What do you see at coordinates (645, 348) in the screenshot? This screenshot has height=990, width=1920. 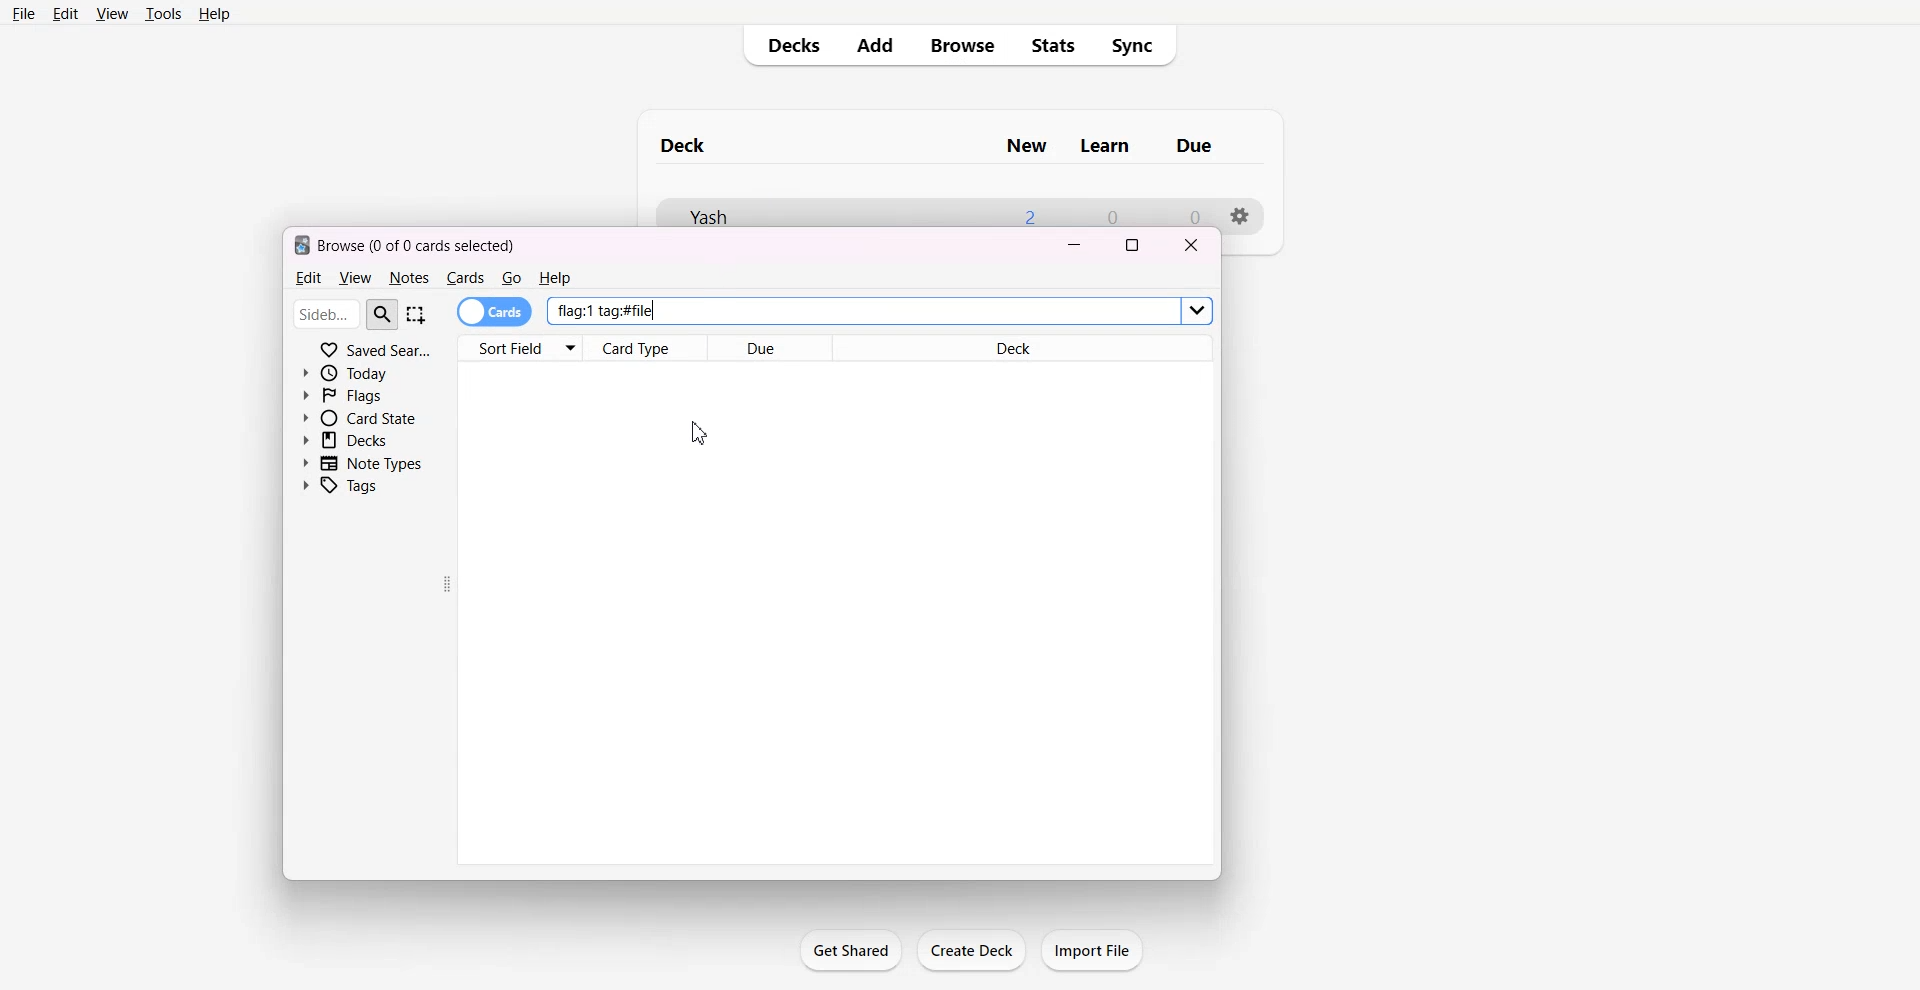 I see `Card Type` at bounding box center [645, 348].